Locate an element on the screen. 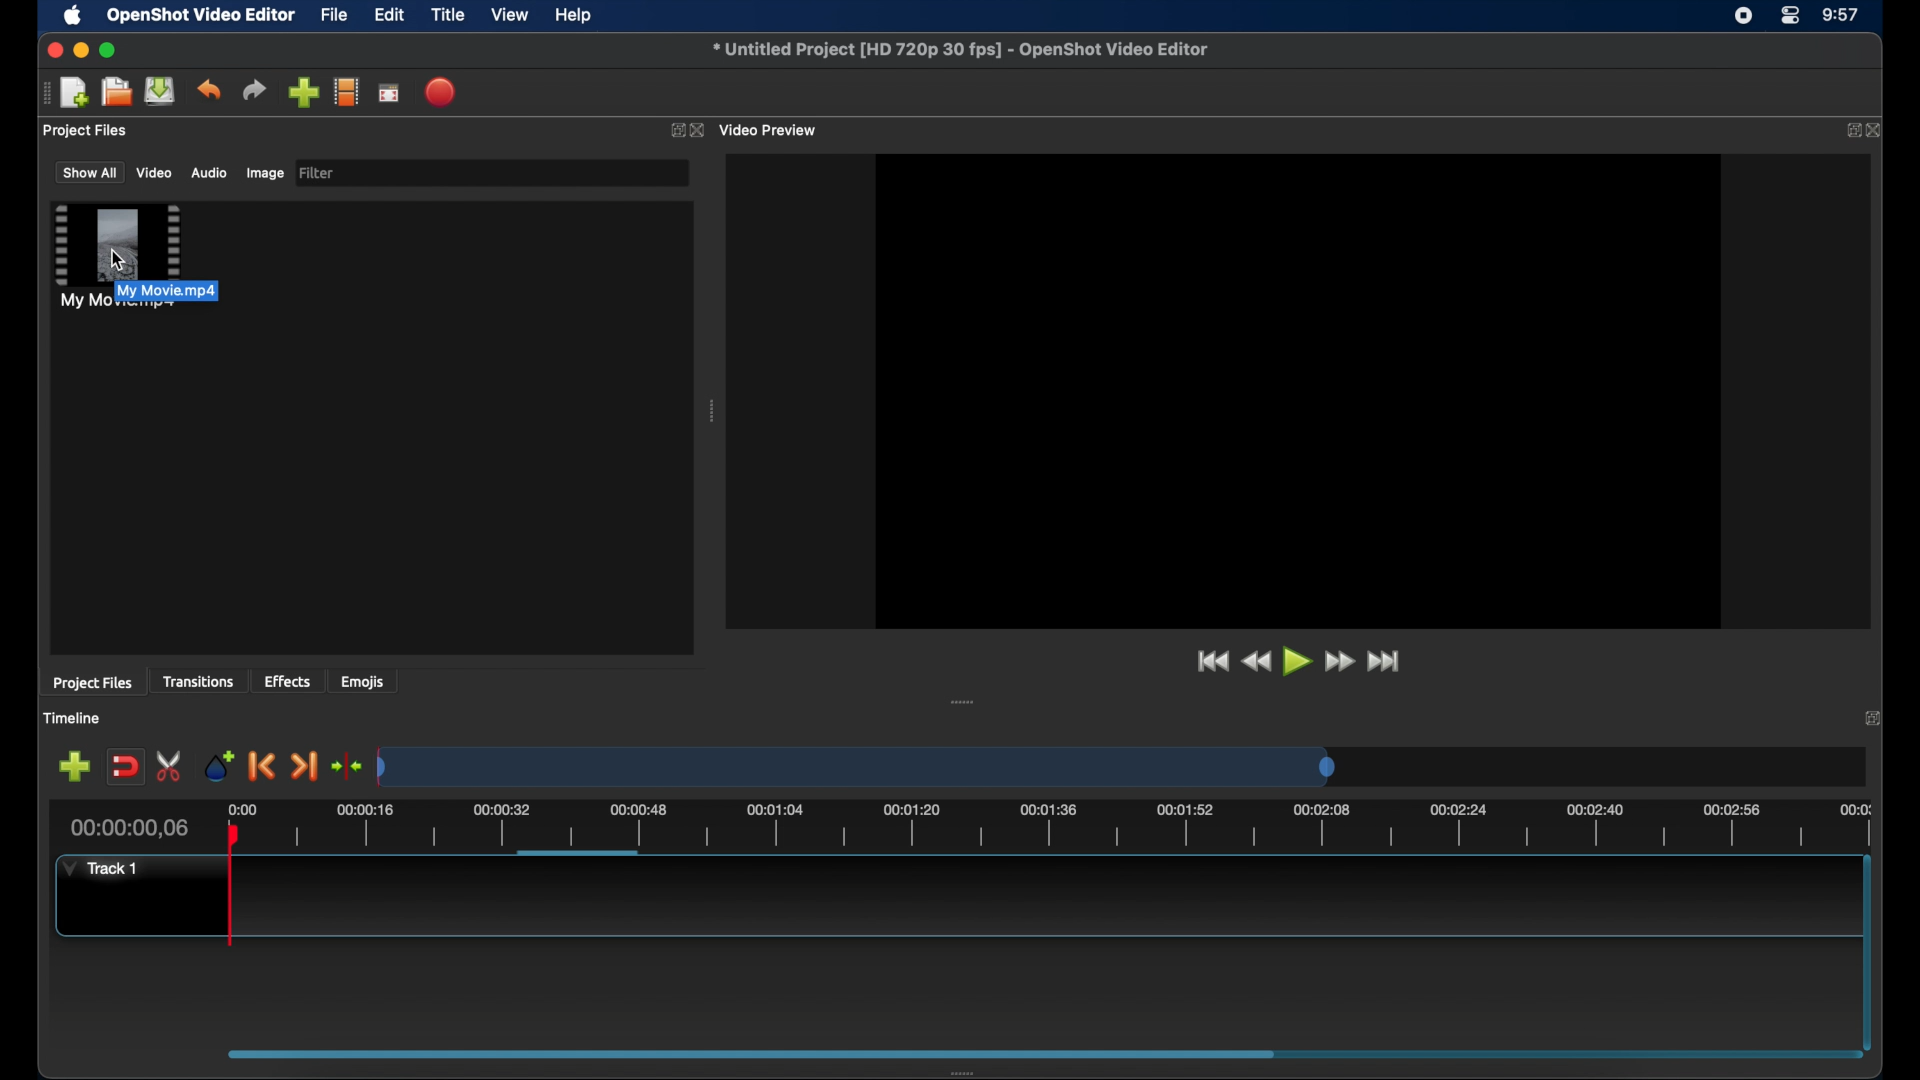 The image size is (1920, 1080). save files is located at coordinates (162, 91).